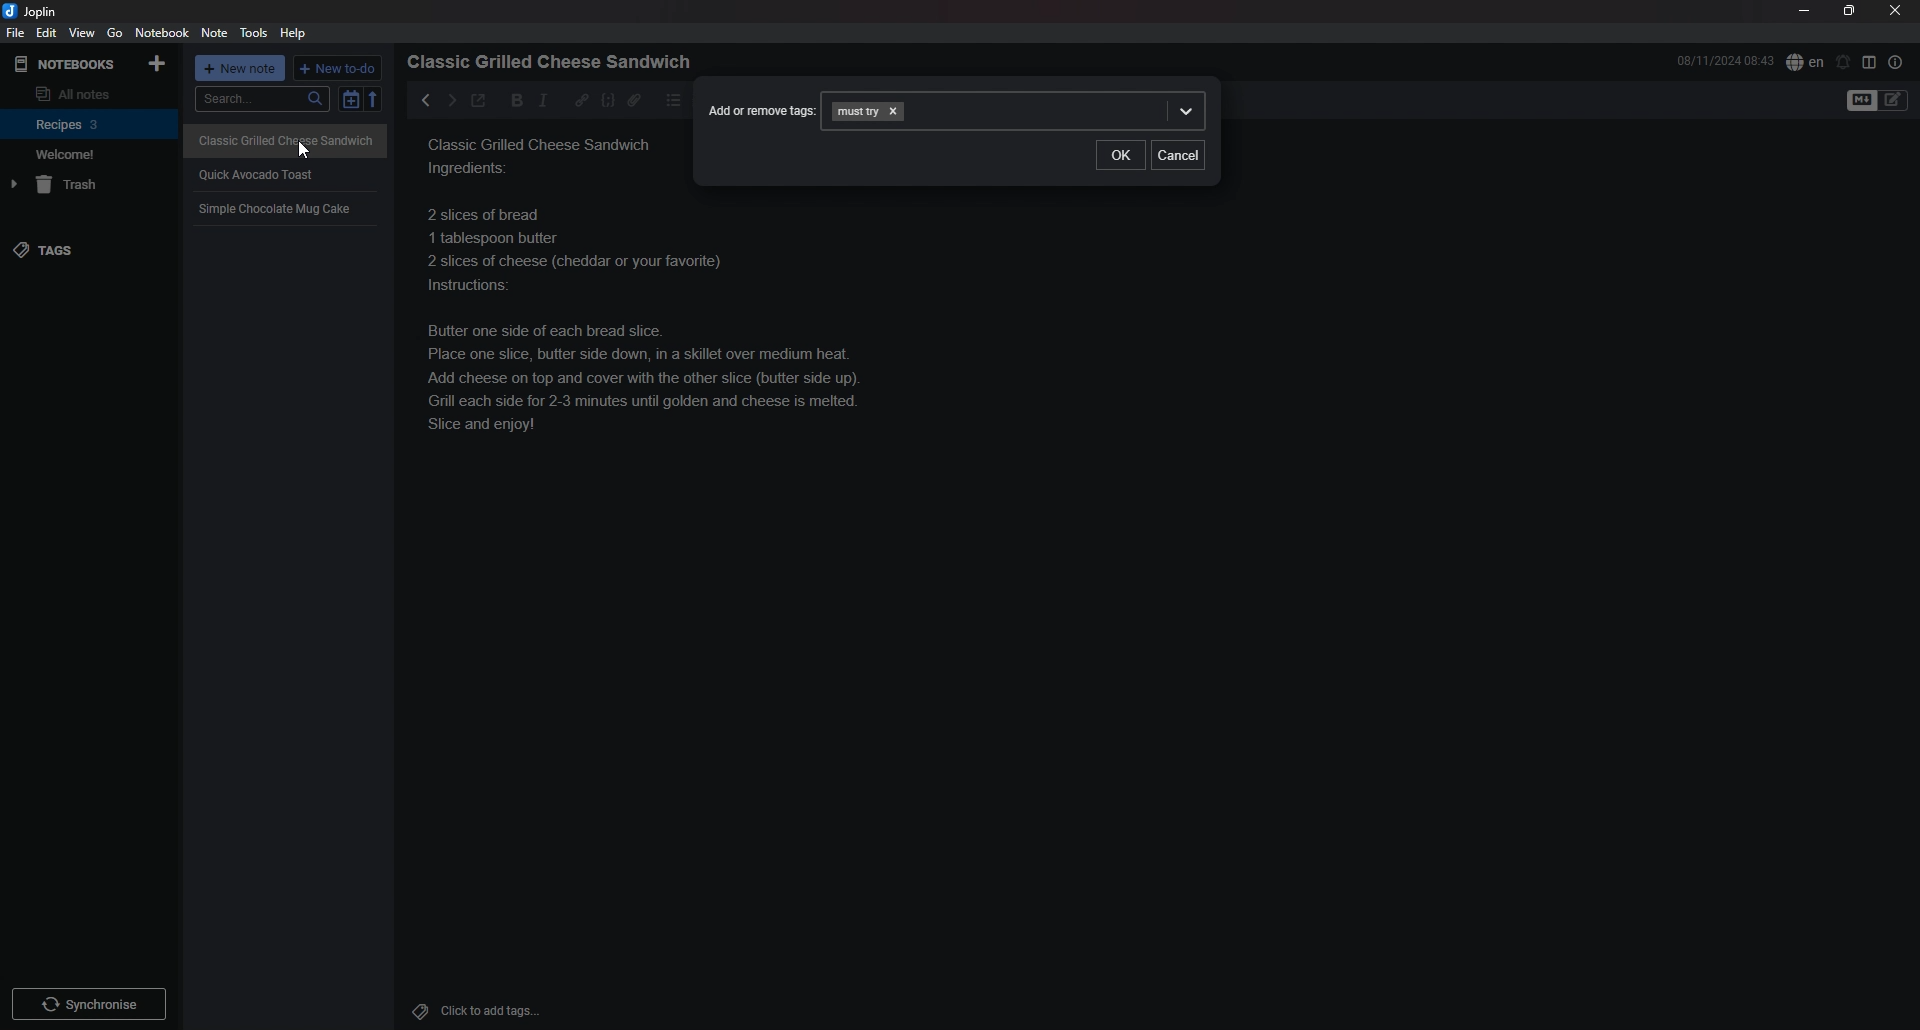  Describe the element at coordinates (67, 64) in the screenshot. I see `notebooks` at that location.